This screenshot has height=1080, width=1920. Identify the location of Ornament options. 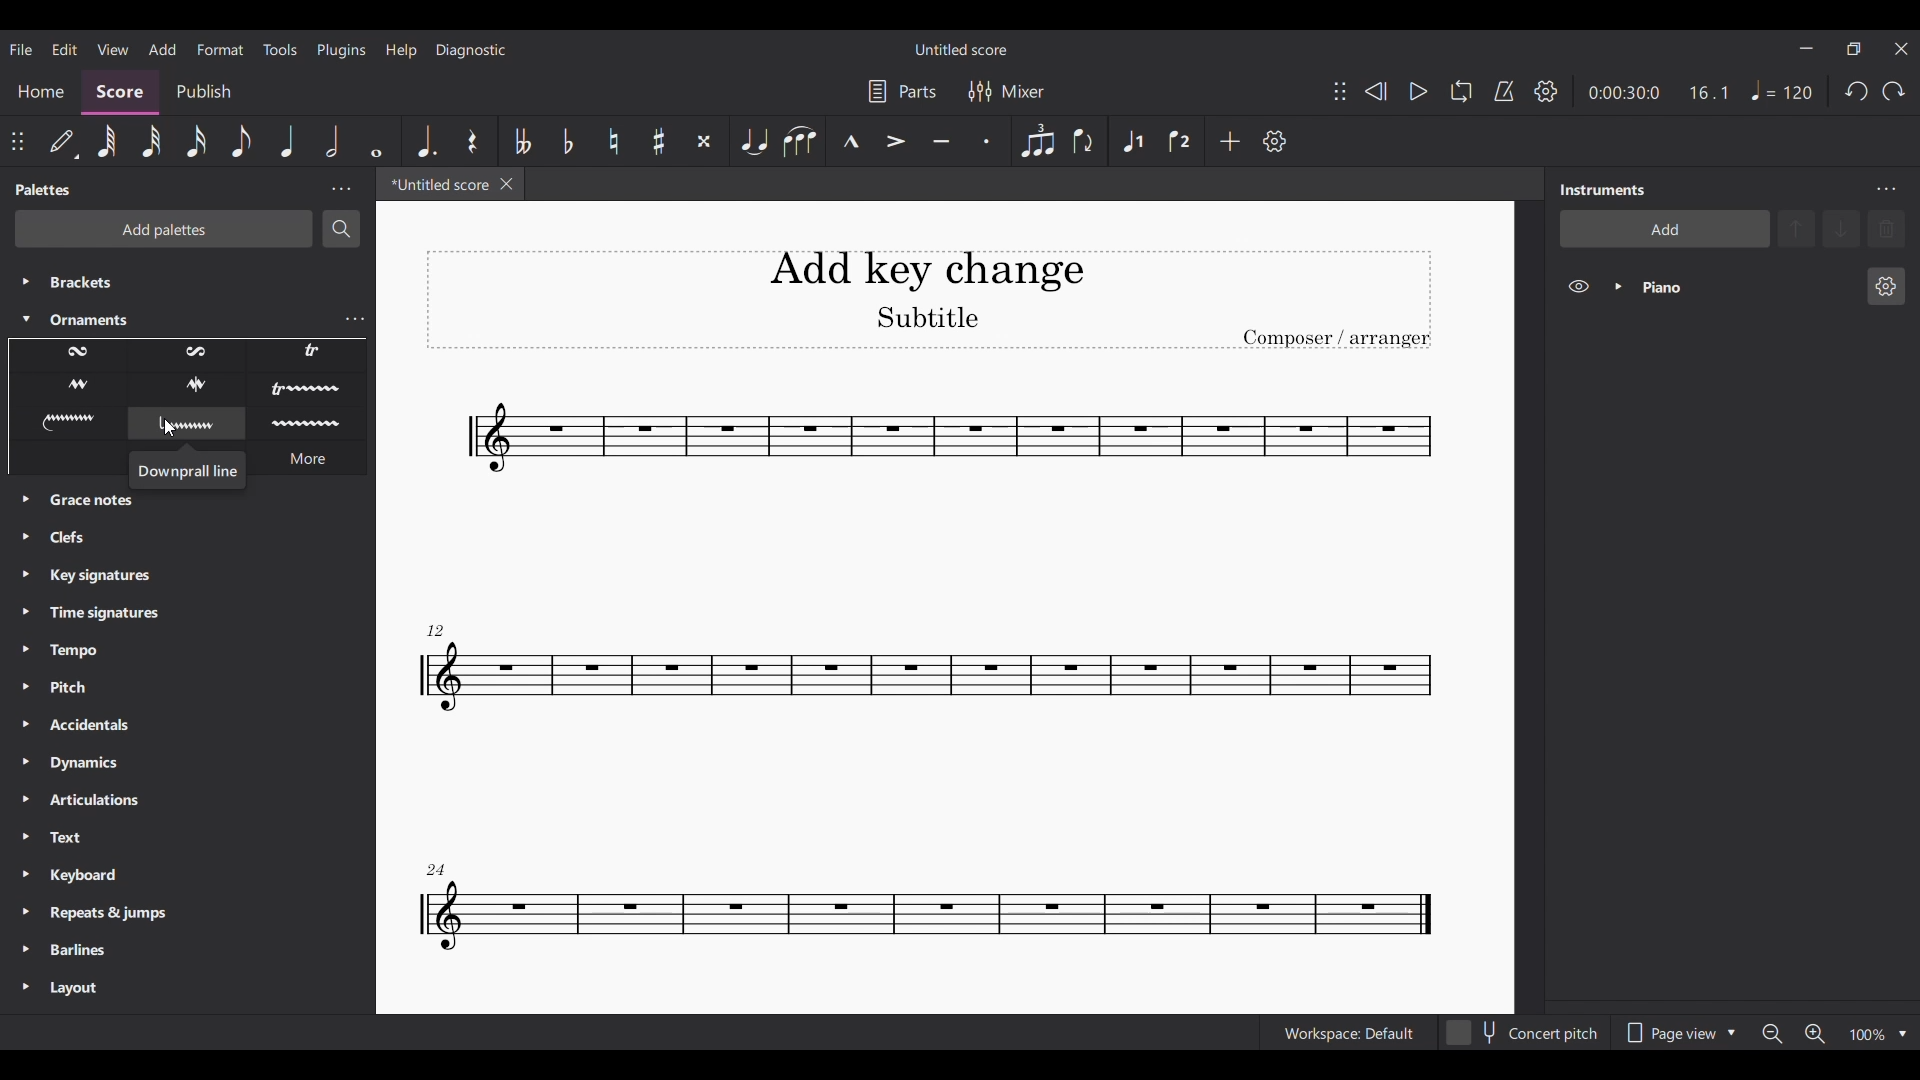
(187, 390).